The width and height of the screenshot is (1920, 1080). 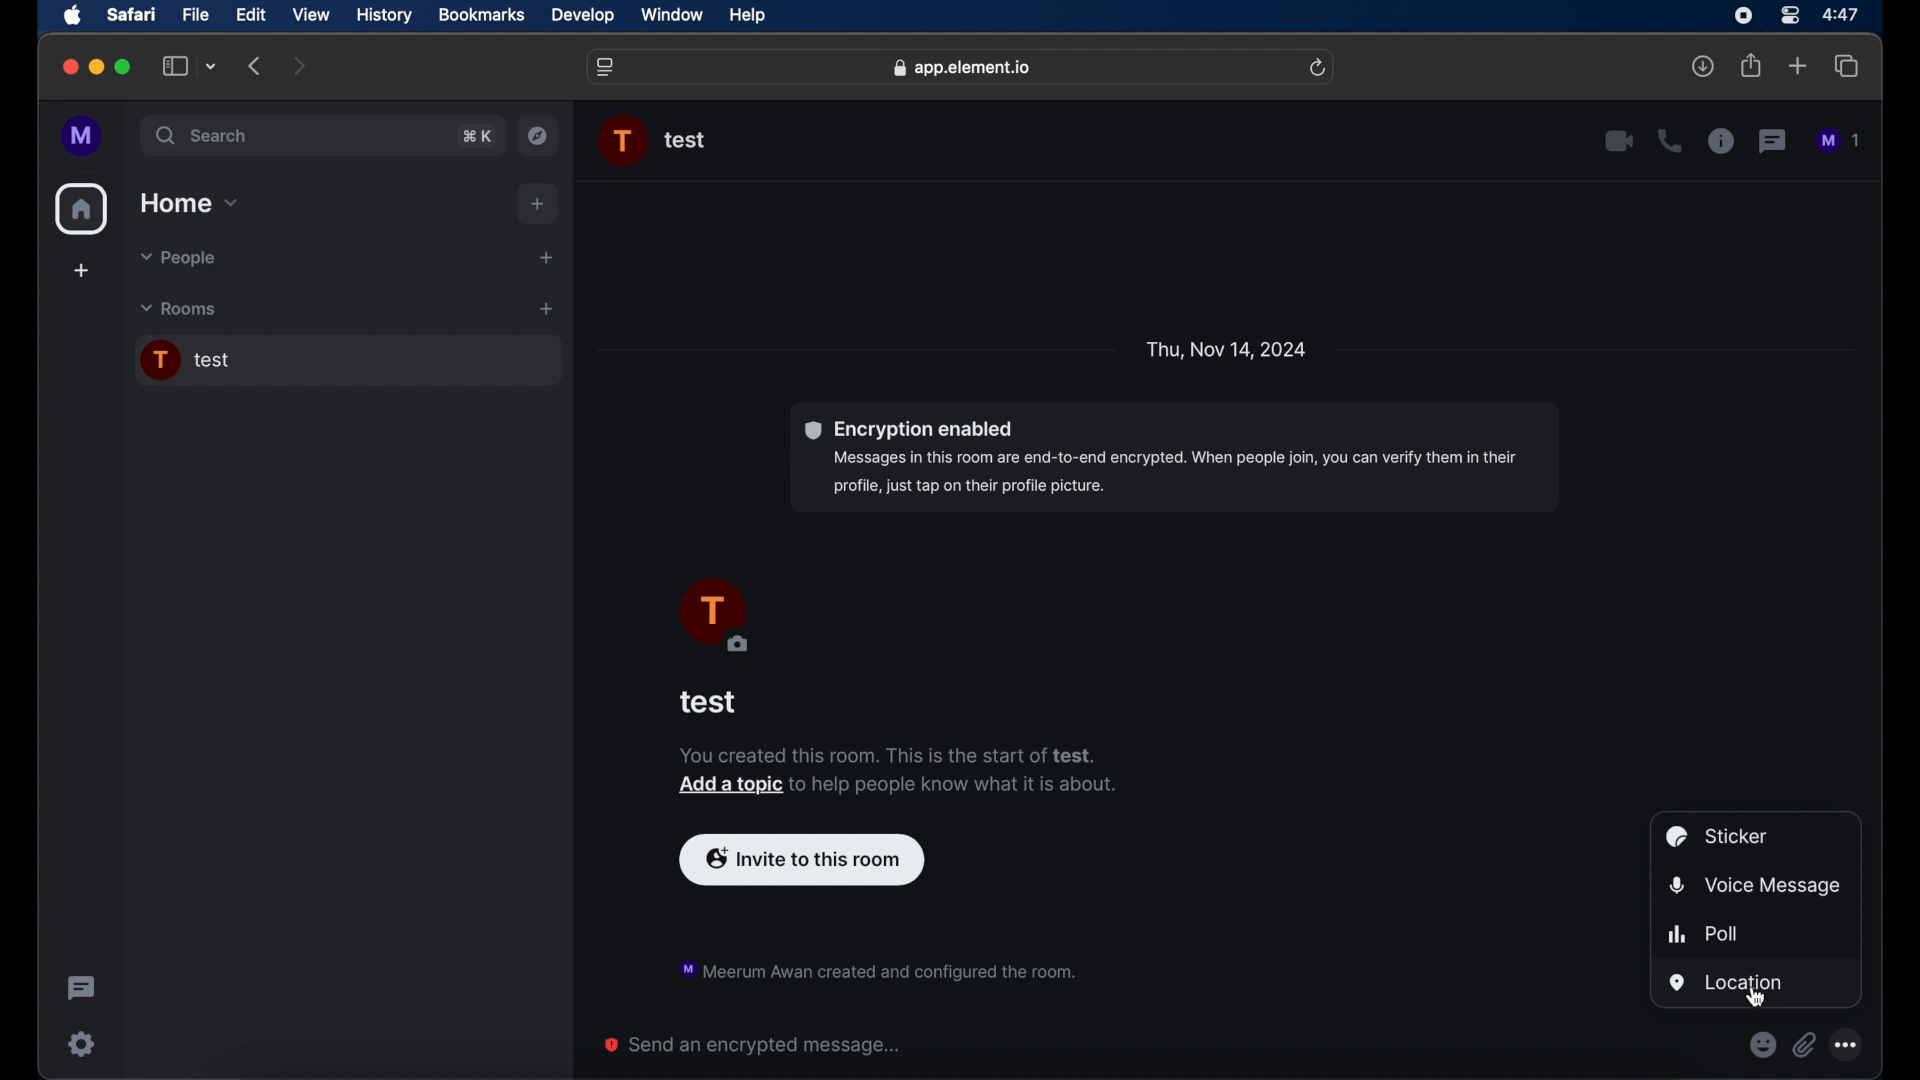 I want to click on start a new chat, so click(x=546, y=257).